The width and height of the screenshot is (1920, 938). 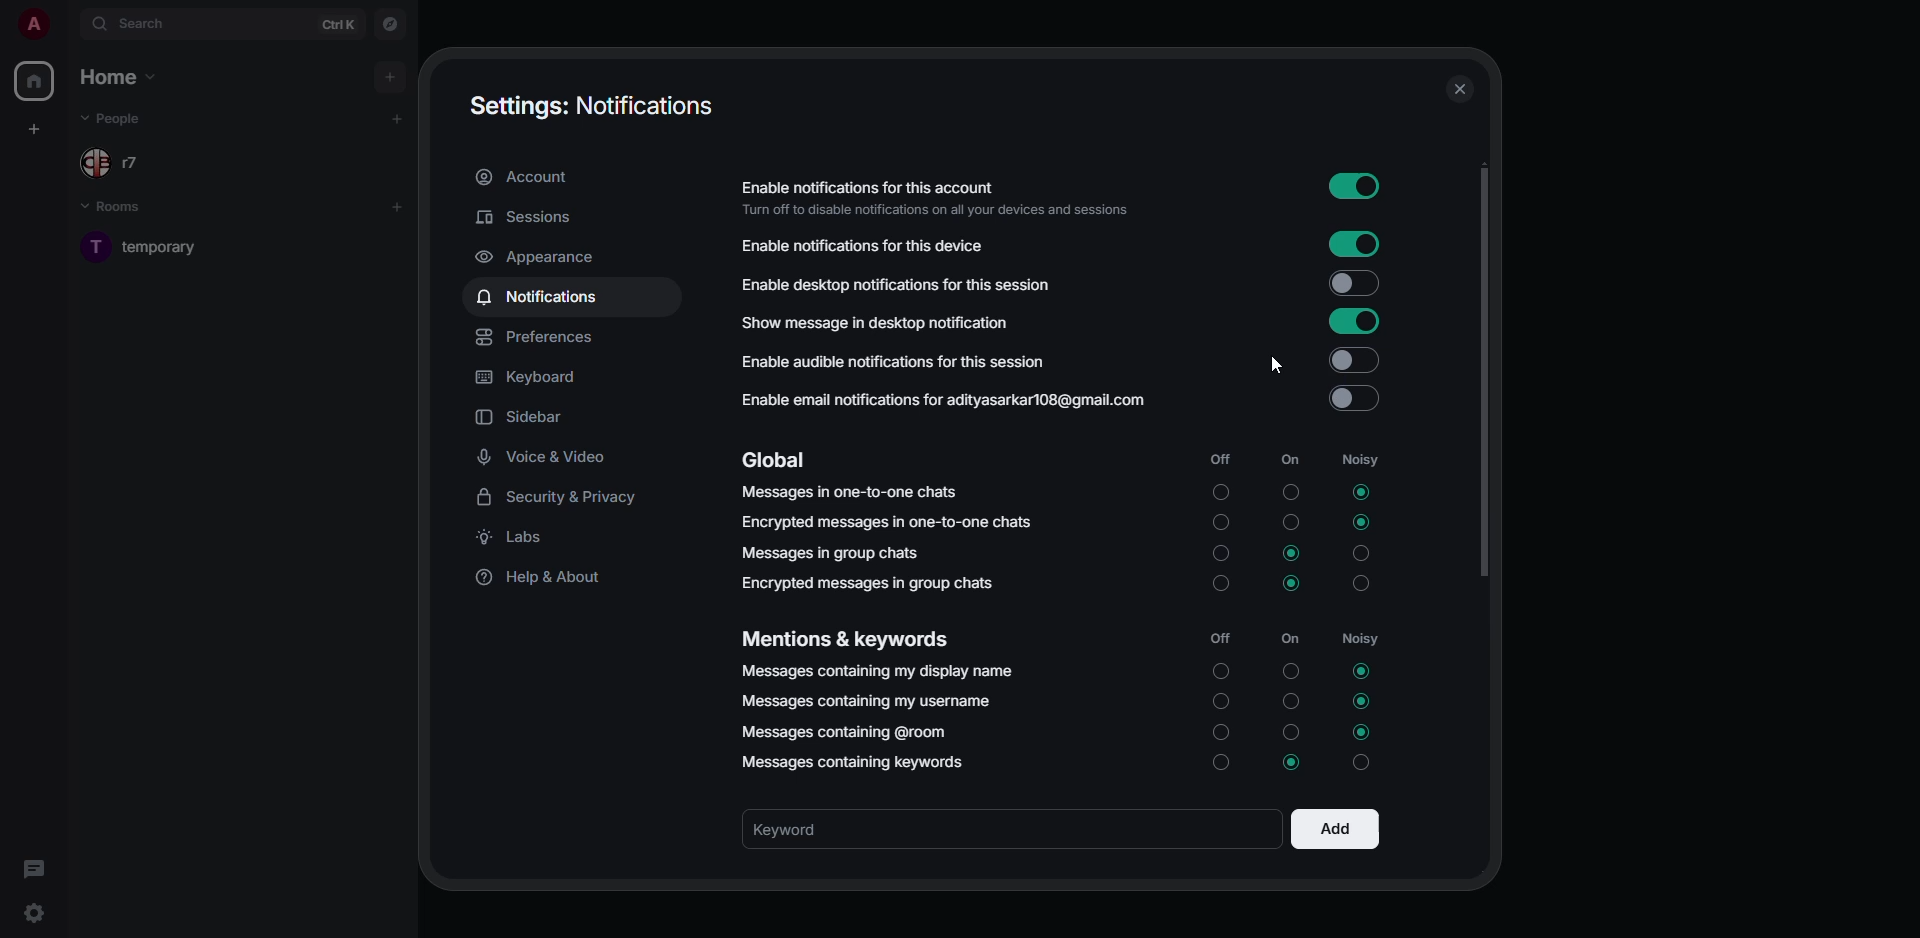 I want to click on enable notifications for this device, so click(x=859, y=246).